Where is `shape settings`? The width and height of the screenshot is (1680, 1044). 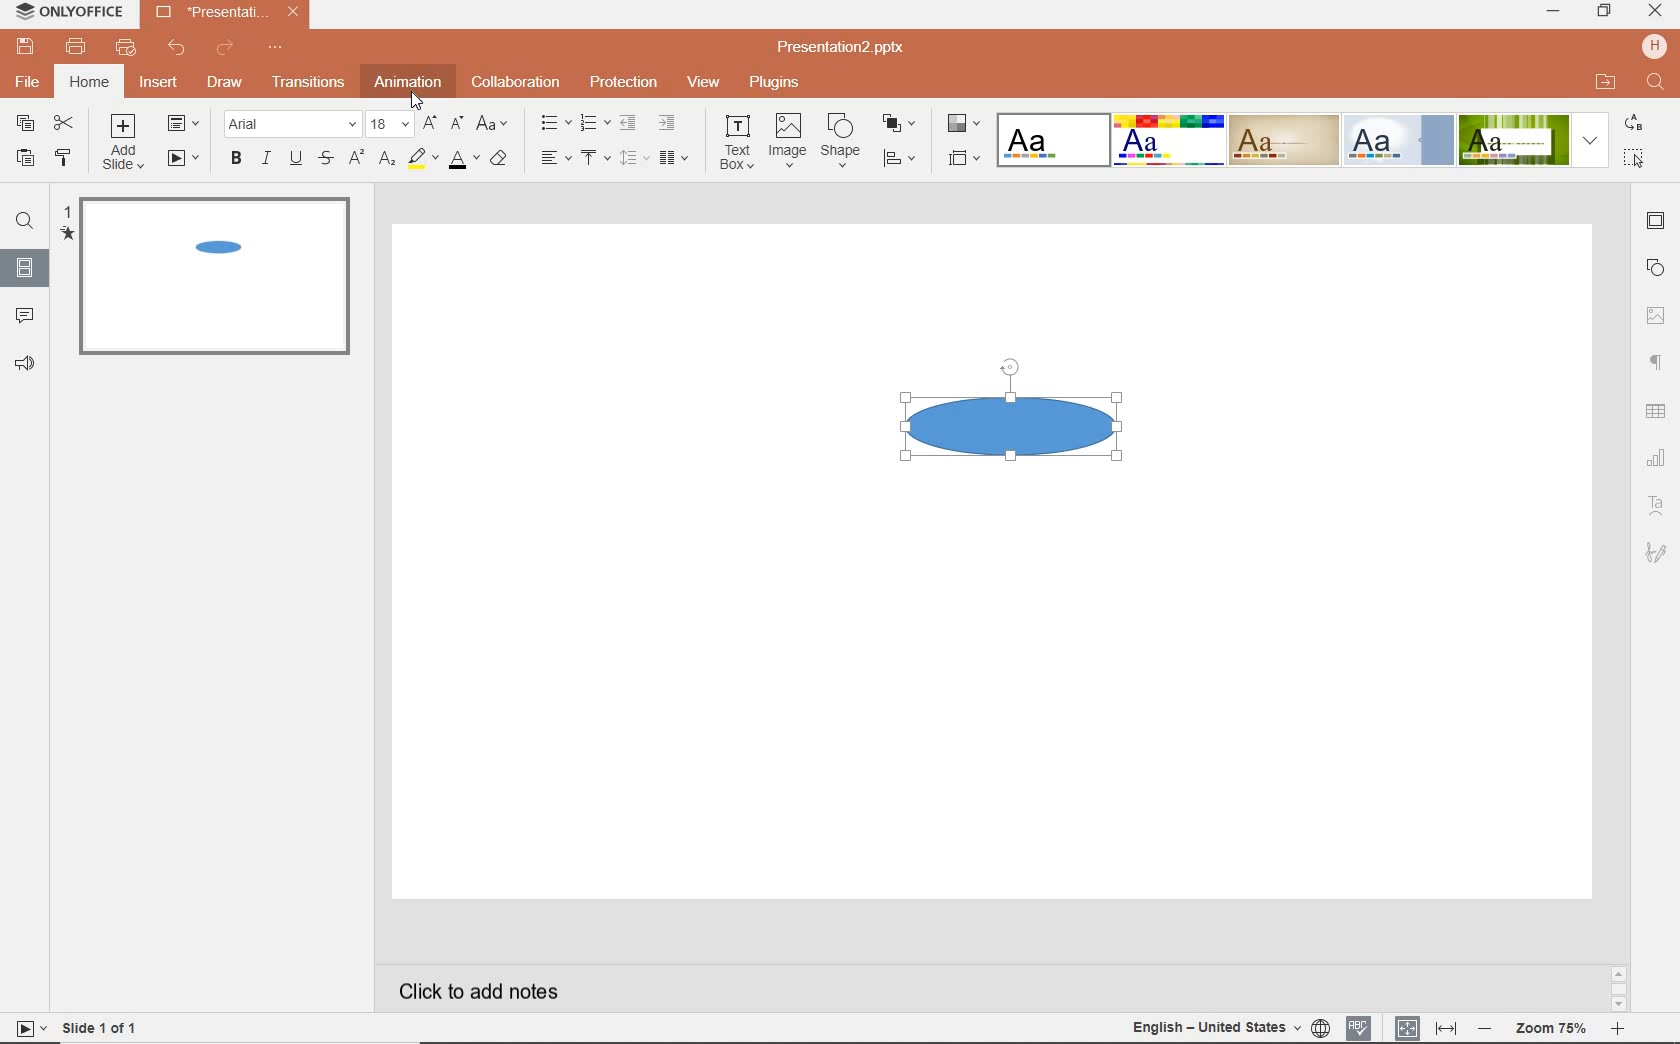 shape settings is located at coordinates (1655, 268).